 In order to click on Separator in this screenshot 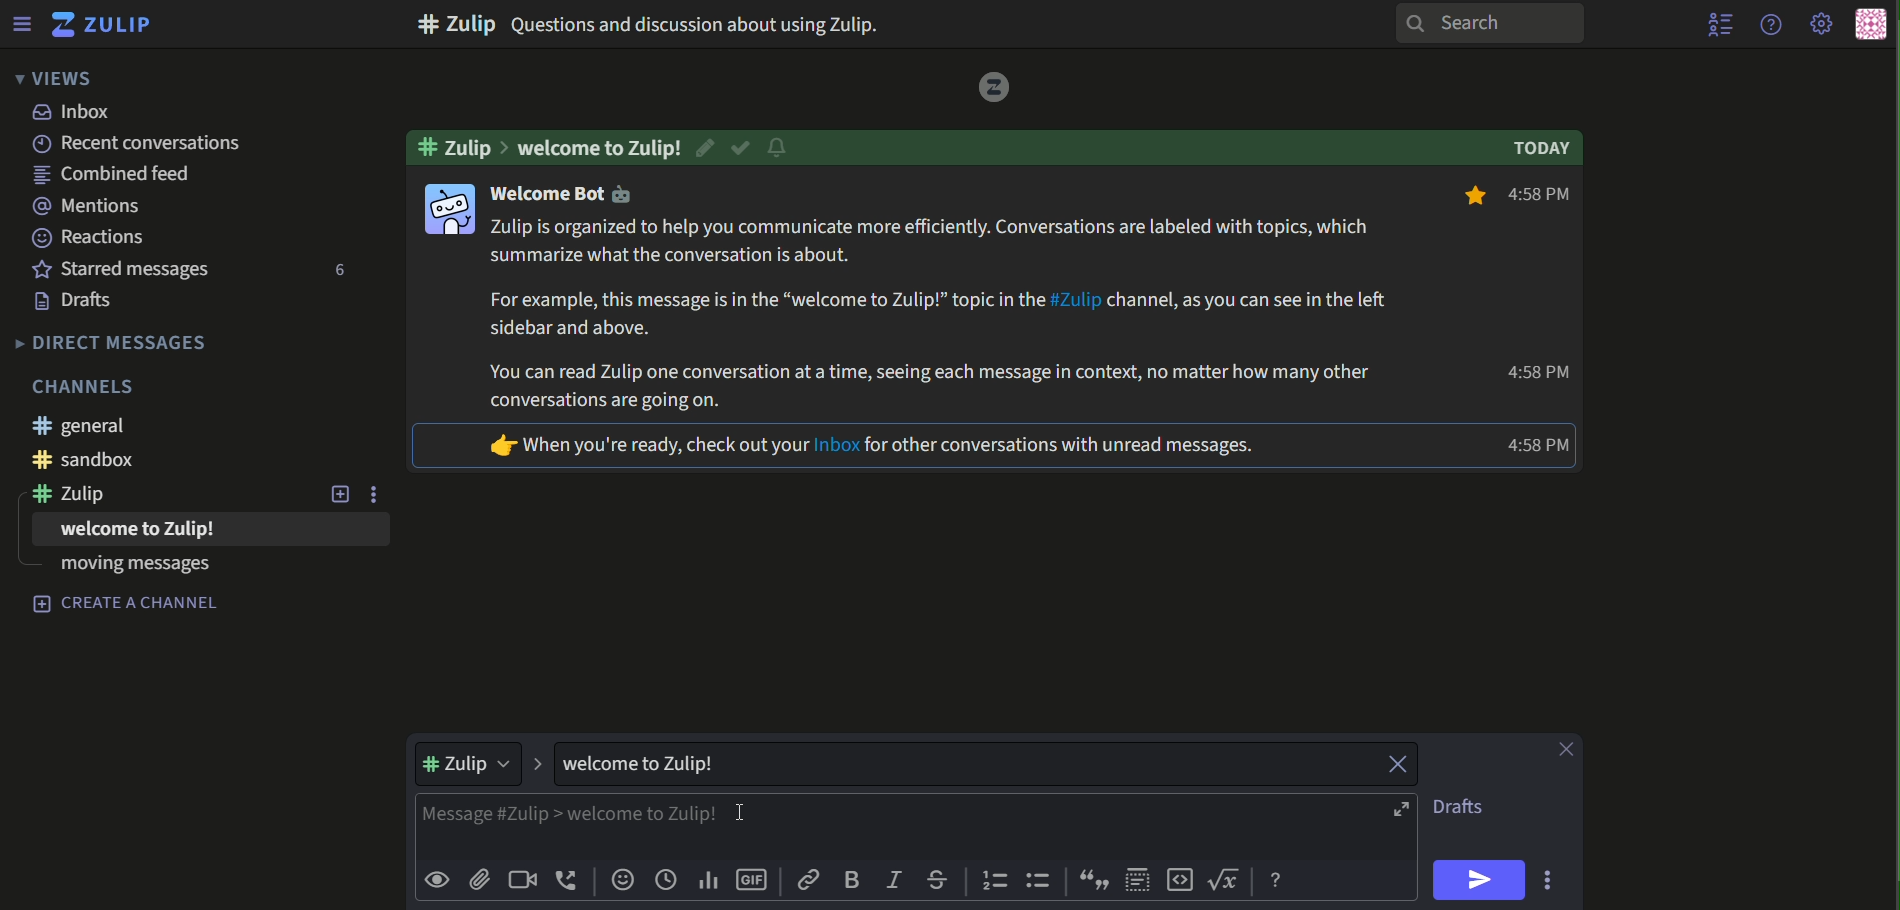, I will do `click(539, 765)`.